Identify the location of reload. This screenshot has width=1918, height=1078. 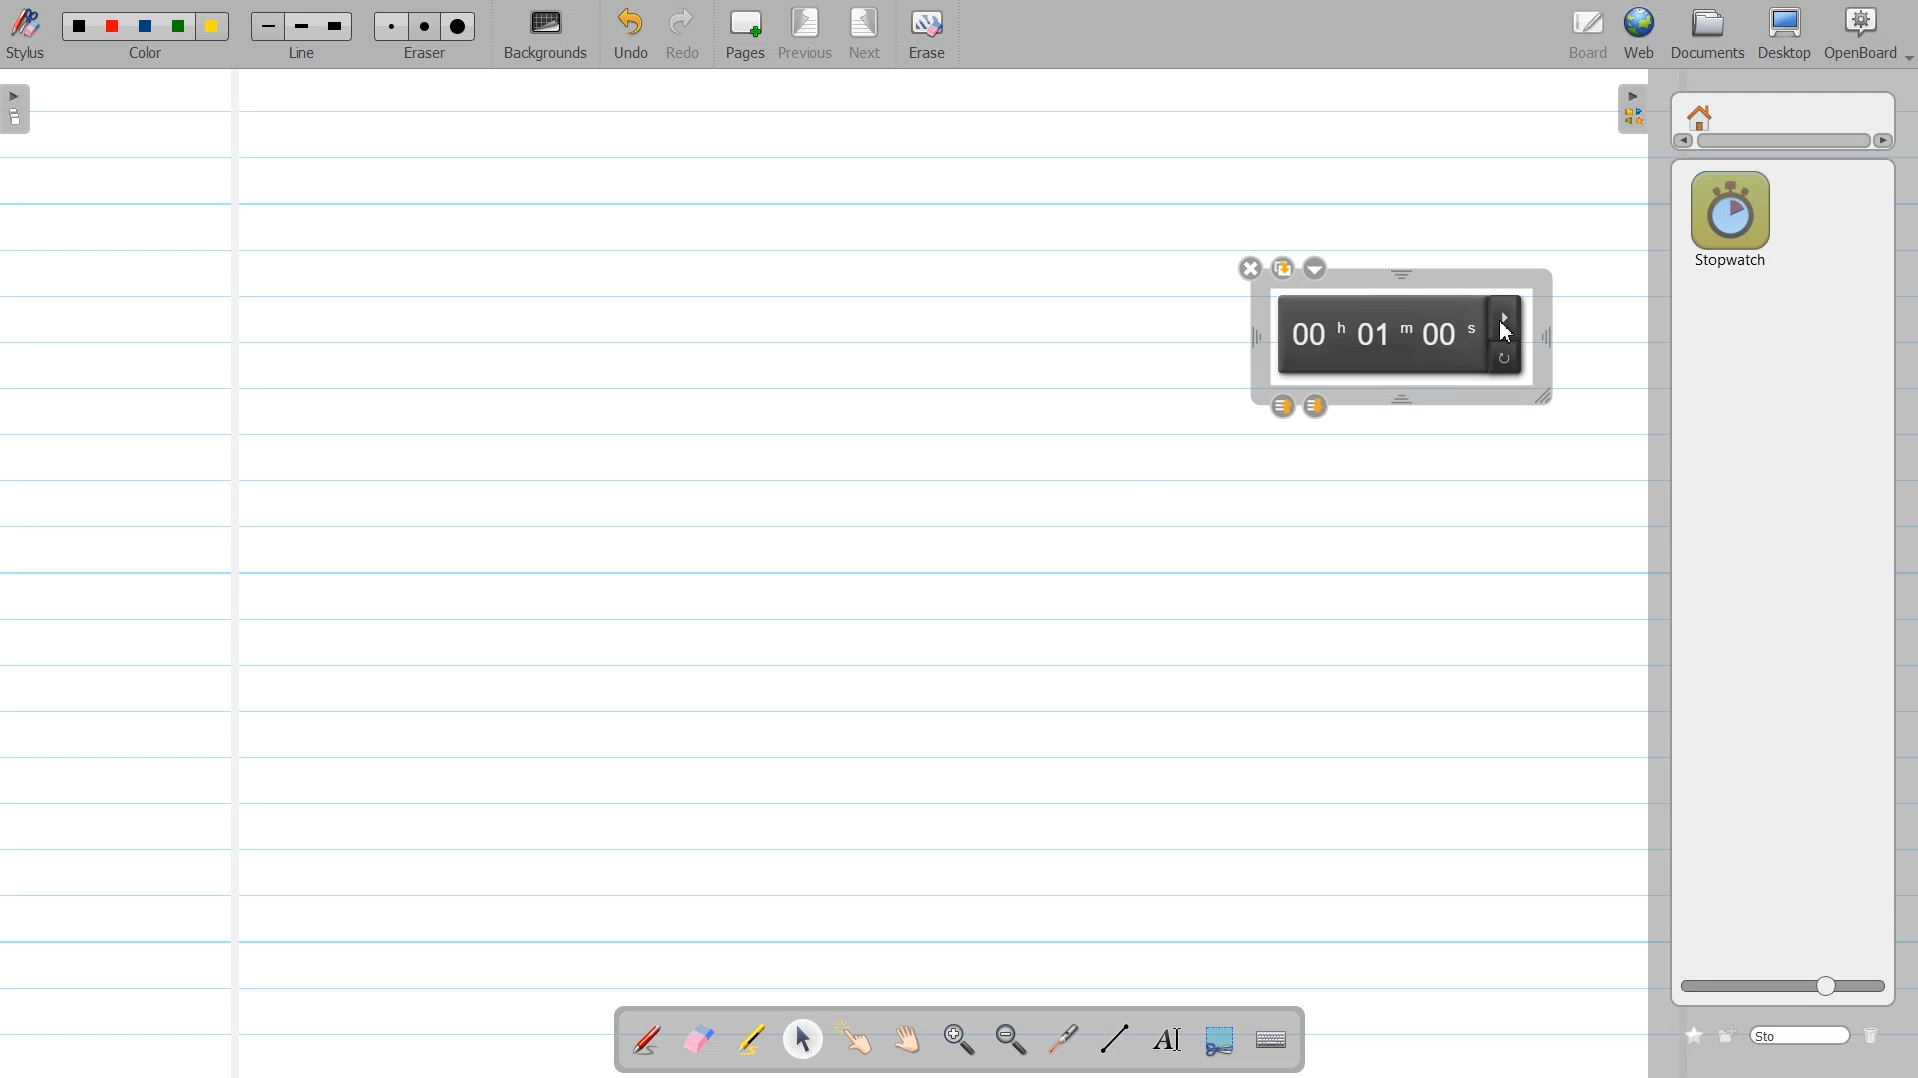
(1506, 357).